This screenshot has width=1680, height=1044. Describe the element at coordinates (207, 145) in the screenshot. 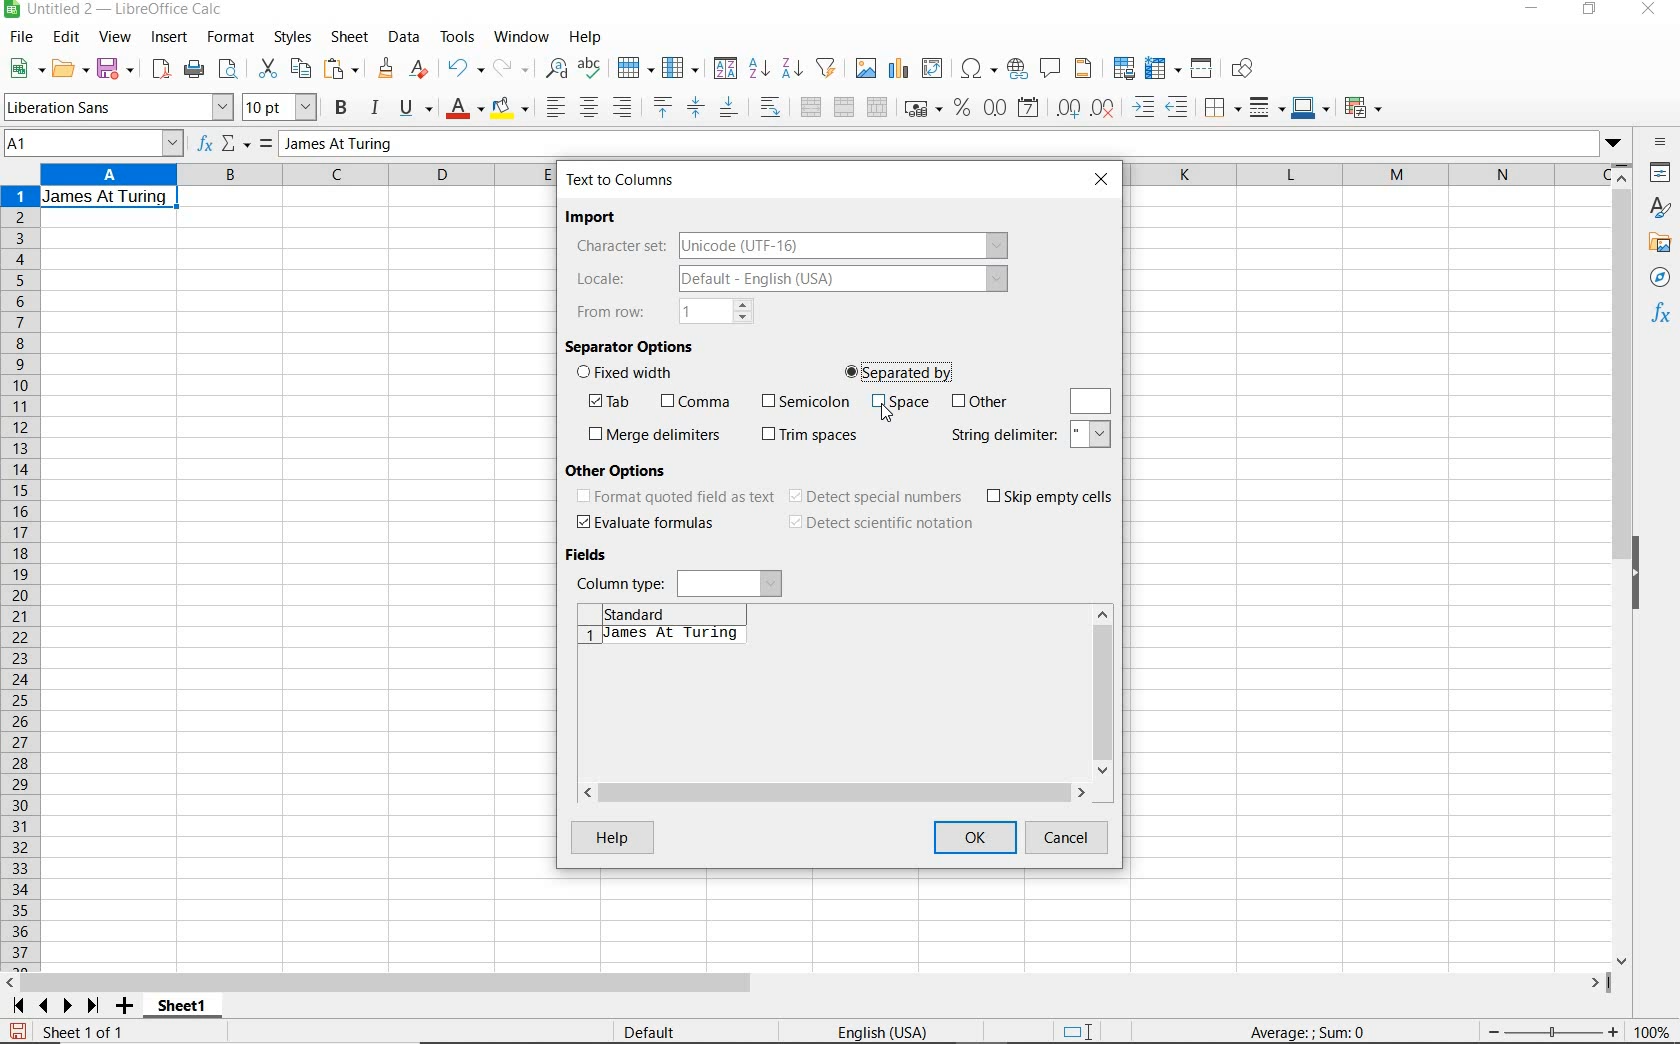

I see `function wizard` at that location.